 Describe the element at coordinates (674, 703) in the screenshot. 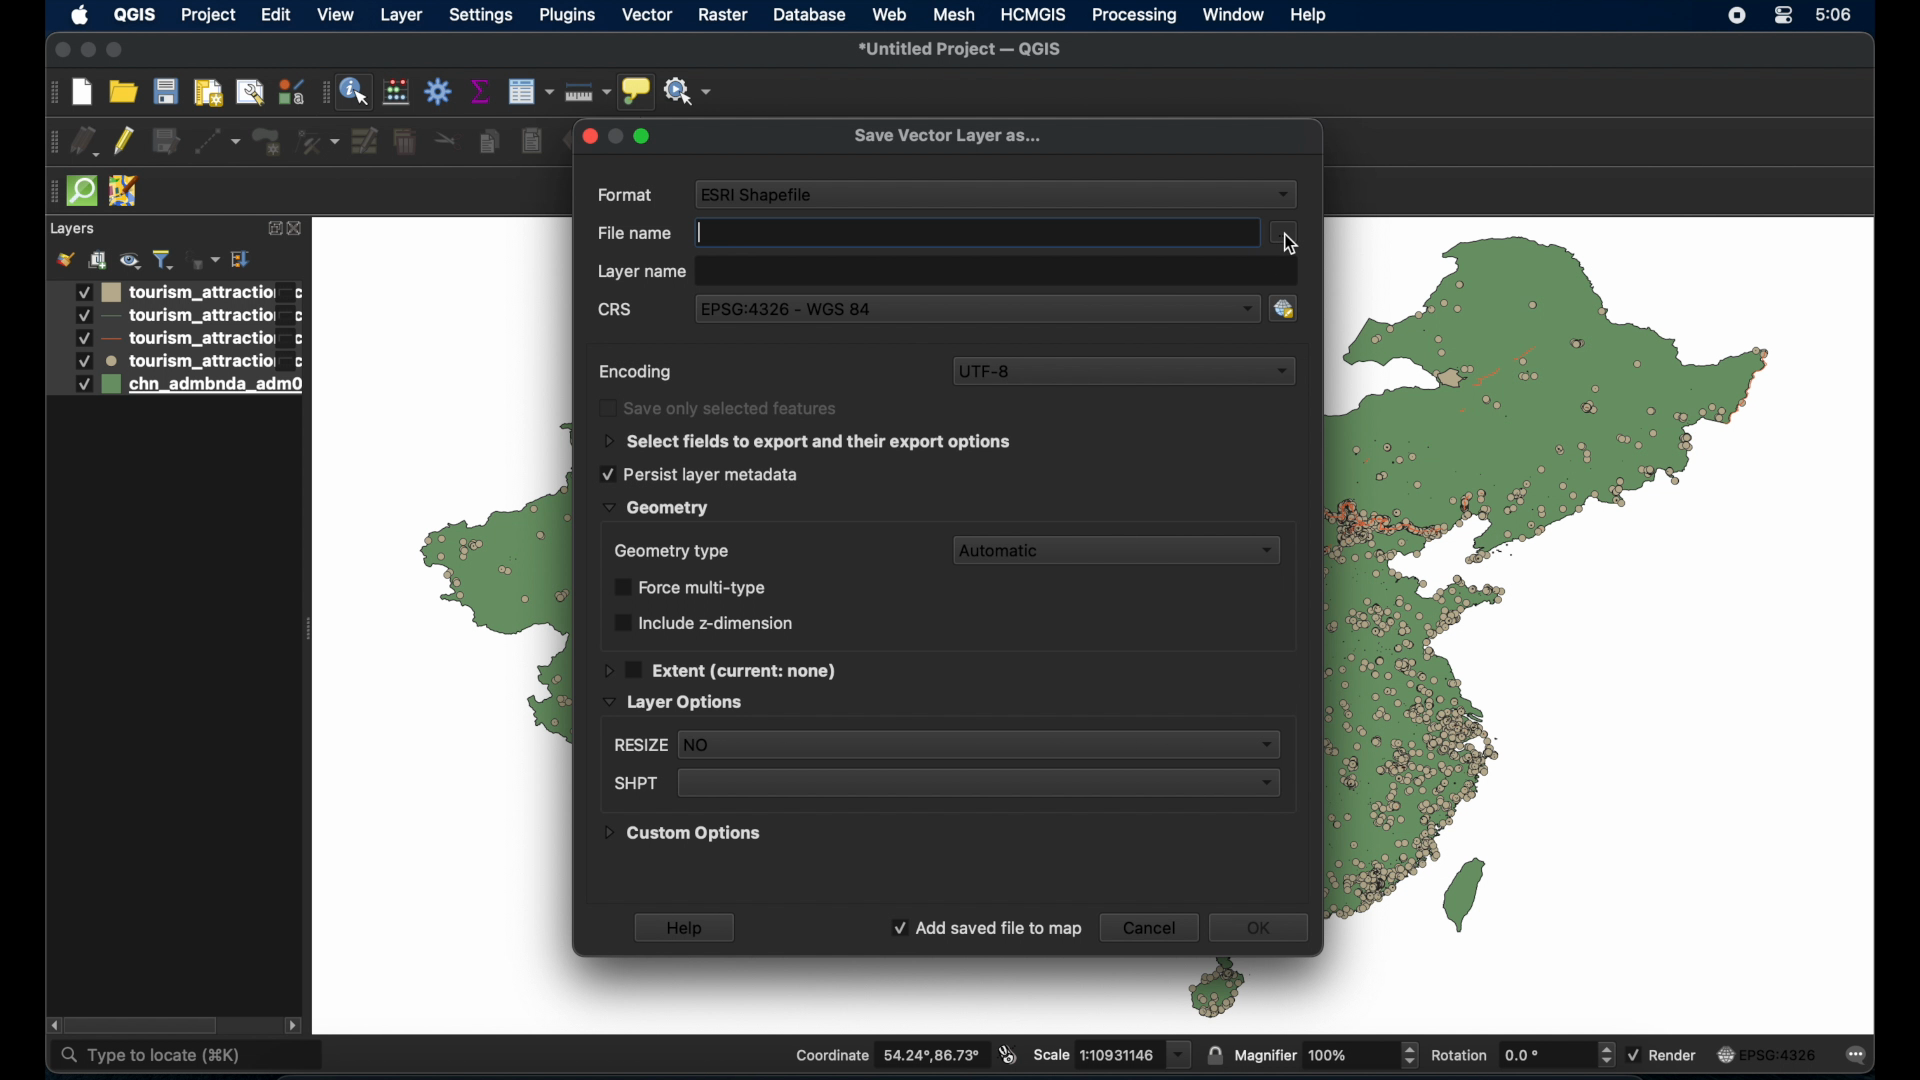

I see `layer options` at that location.